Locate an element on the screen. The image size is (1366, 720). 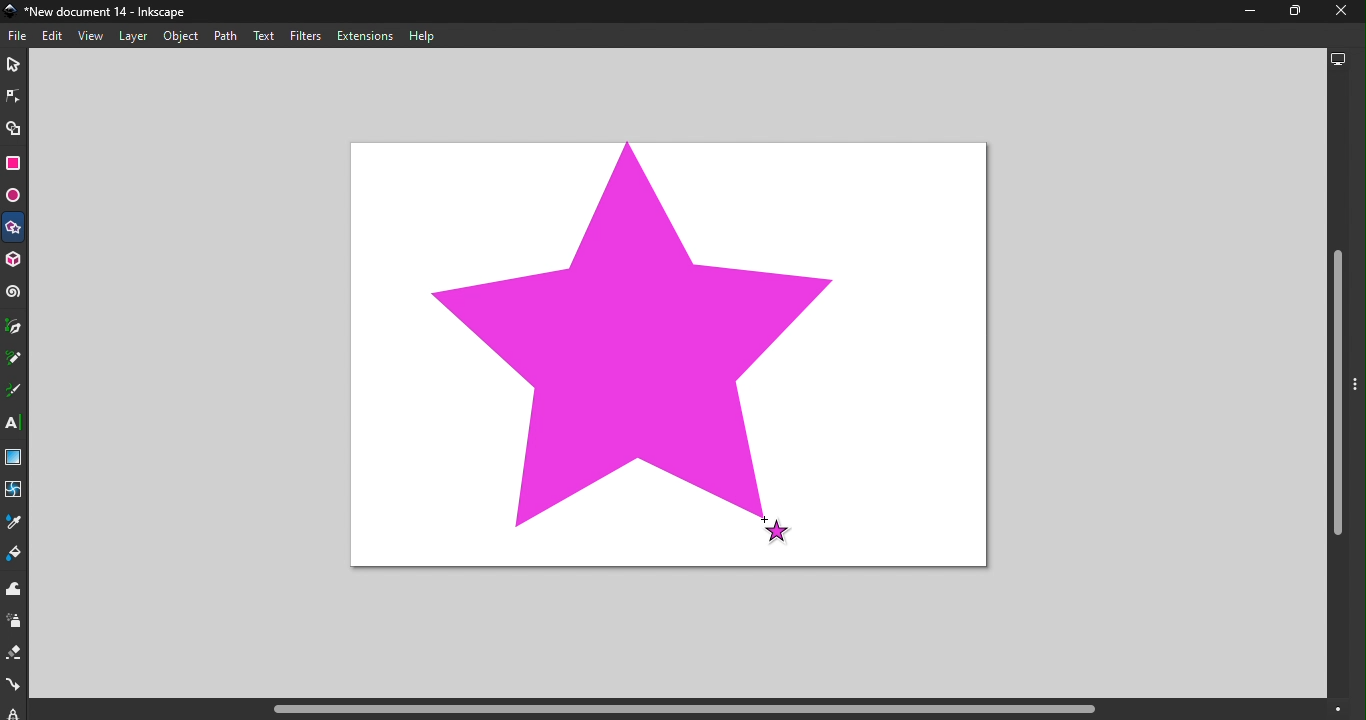
Filters is located at coordinates (305, 37).